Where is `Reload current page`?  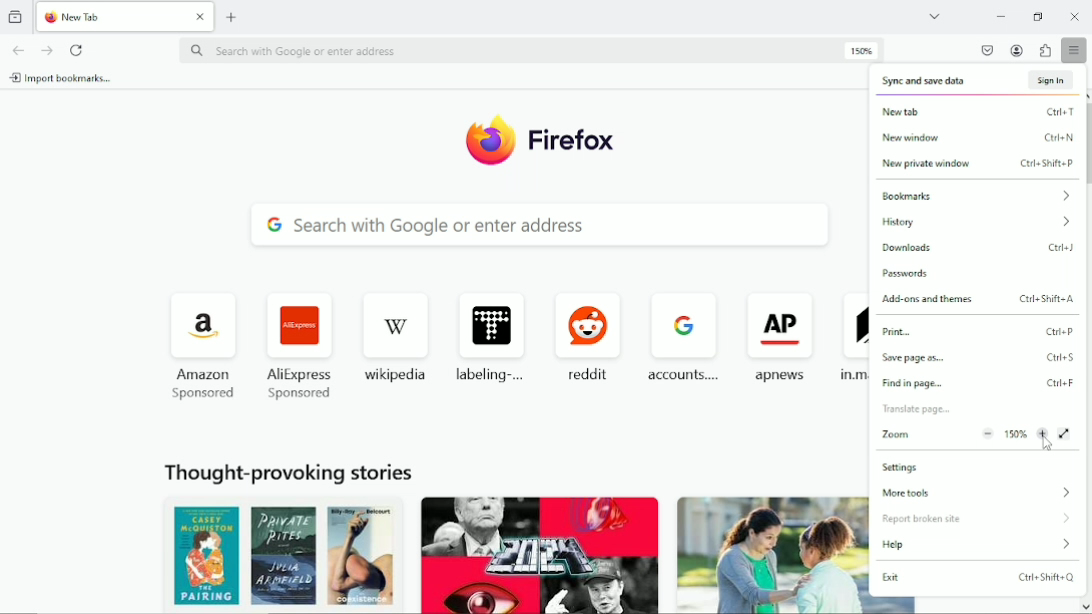
Reload current page is located at coordinates (78, 49).